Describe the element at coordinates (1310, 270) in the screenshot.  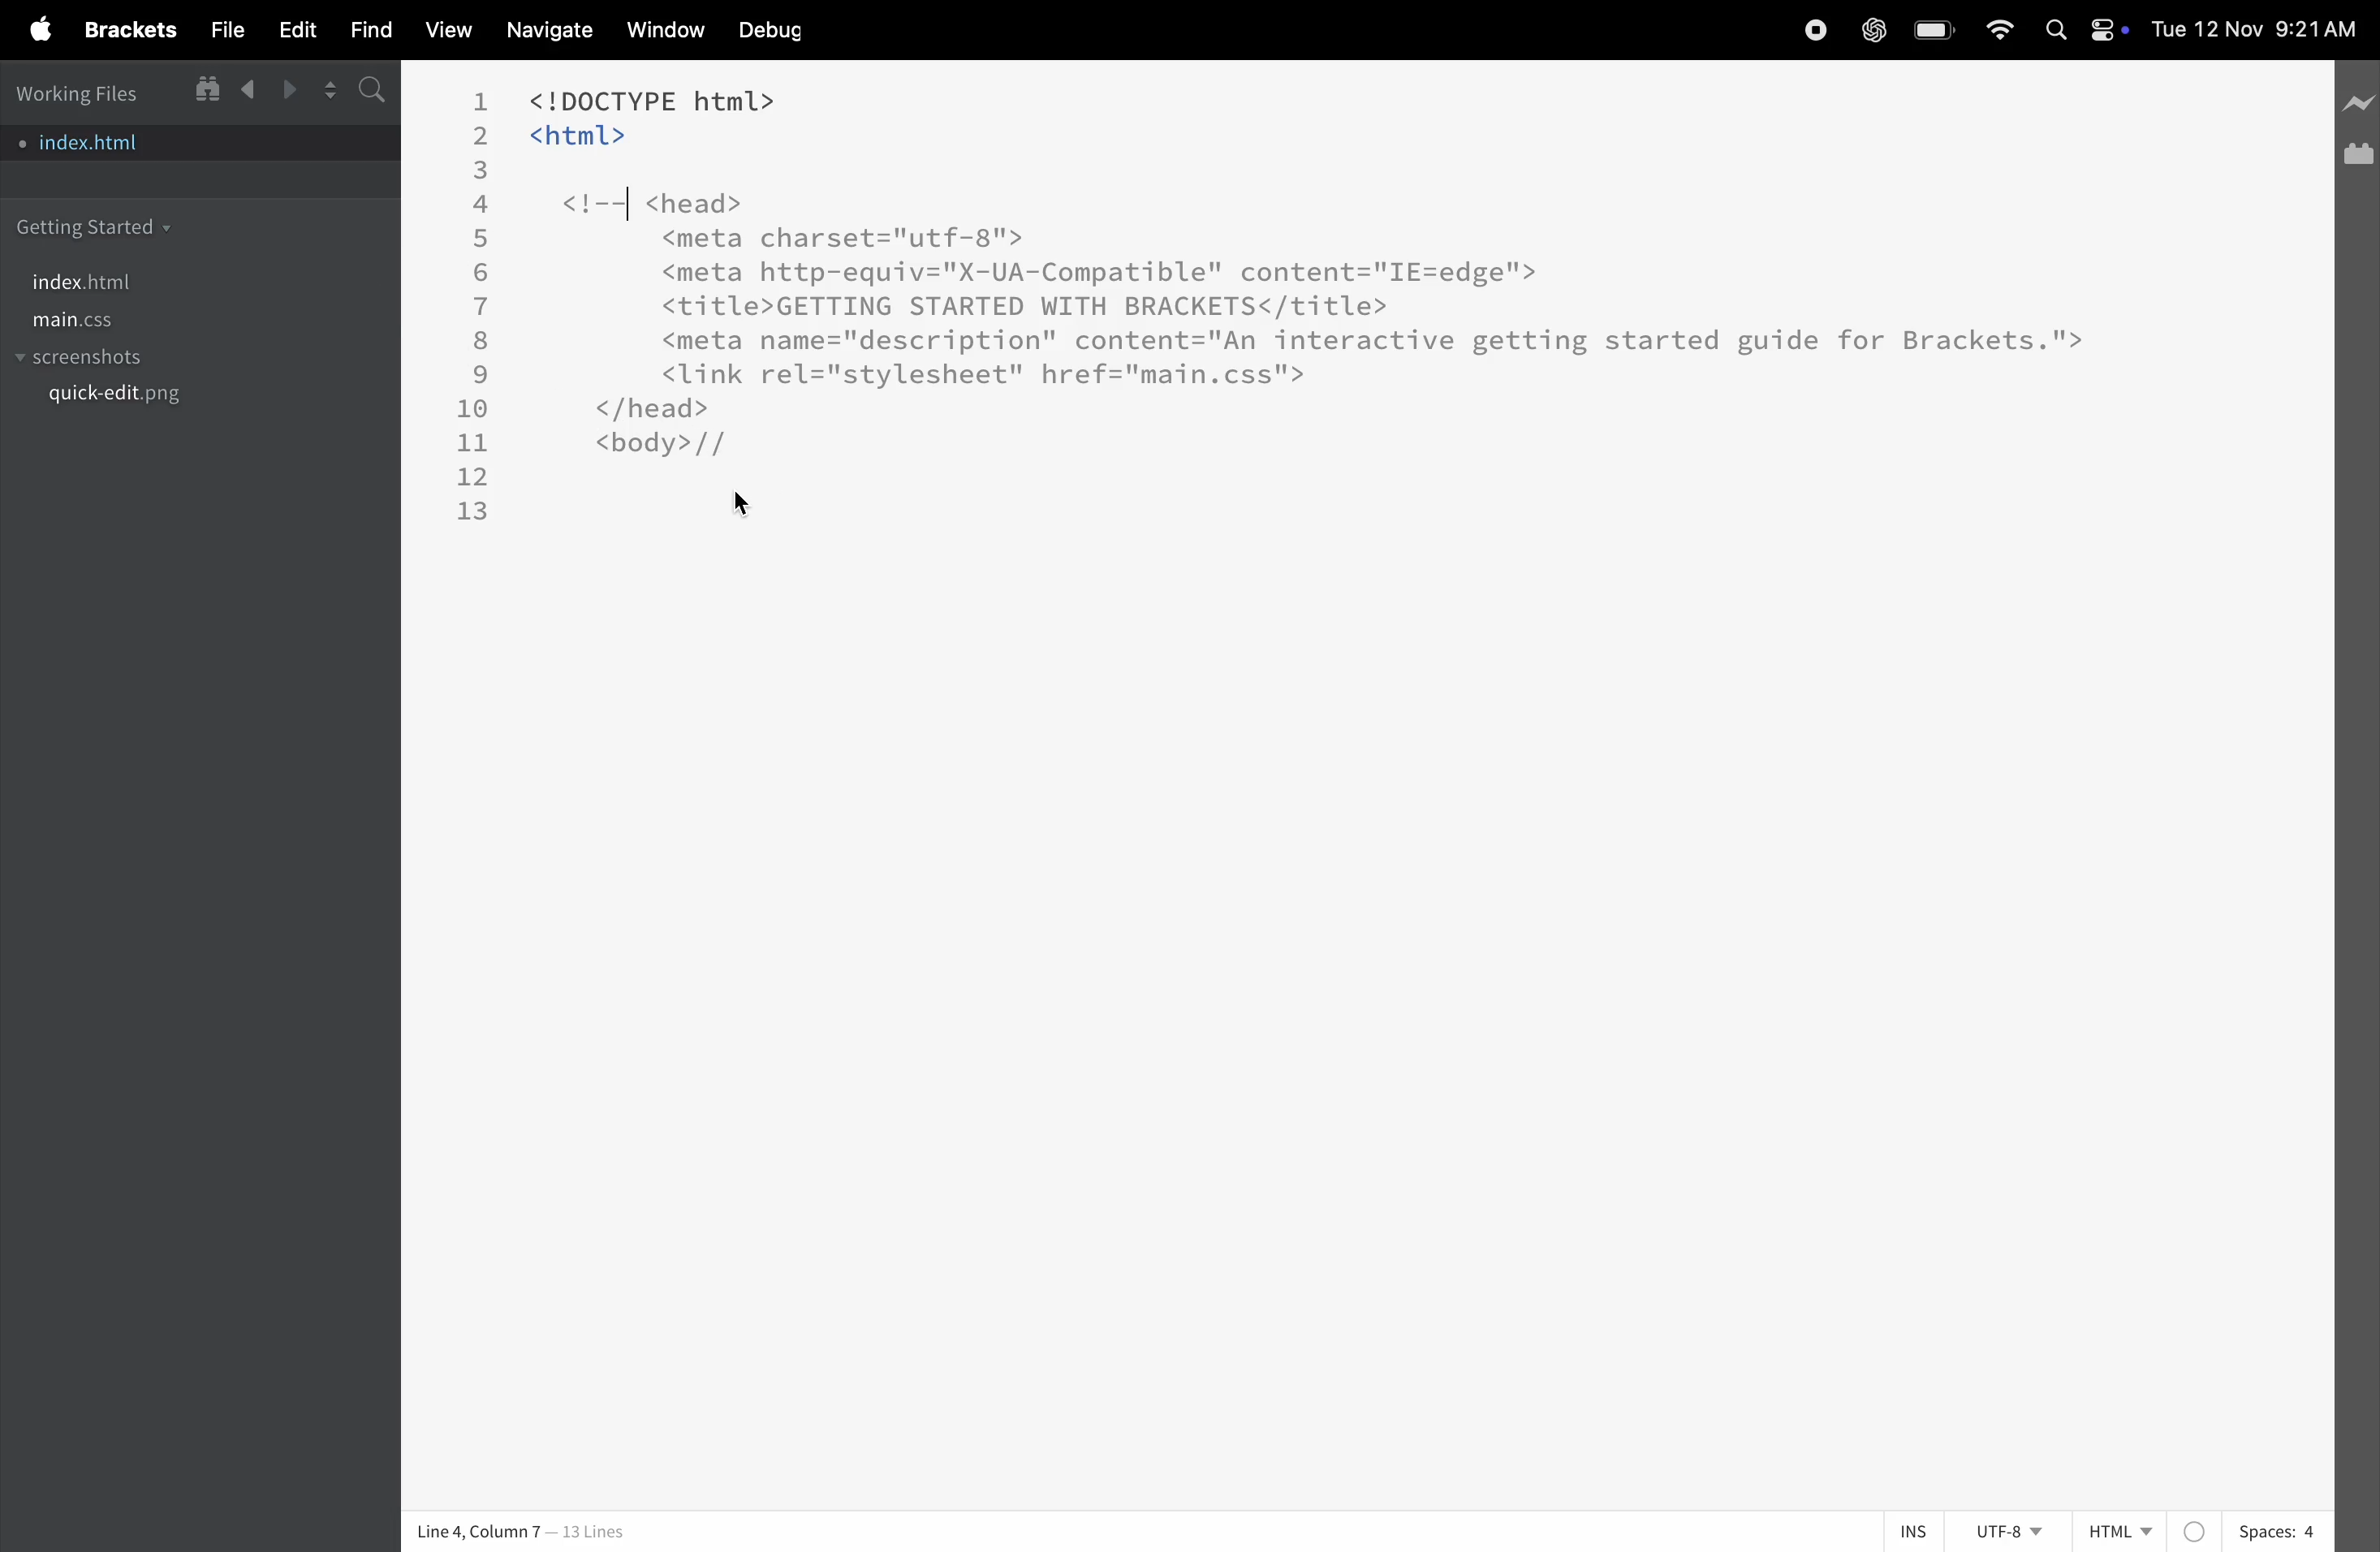
I see `<!DOCTYPE html>
<html>
<!--| <head>
<meta charset="utf-8">
<meta http-equiv="X-UA-Compatible" content="IE=edge'">
<title>GETTING STARTED WITH BRACKETS</title>
<meta name="description" content="An interactive getting started guide for Brackets.">
<link rel="stylesheet" href="main.css">
</head>
<body>//` at that location.